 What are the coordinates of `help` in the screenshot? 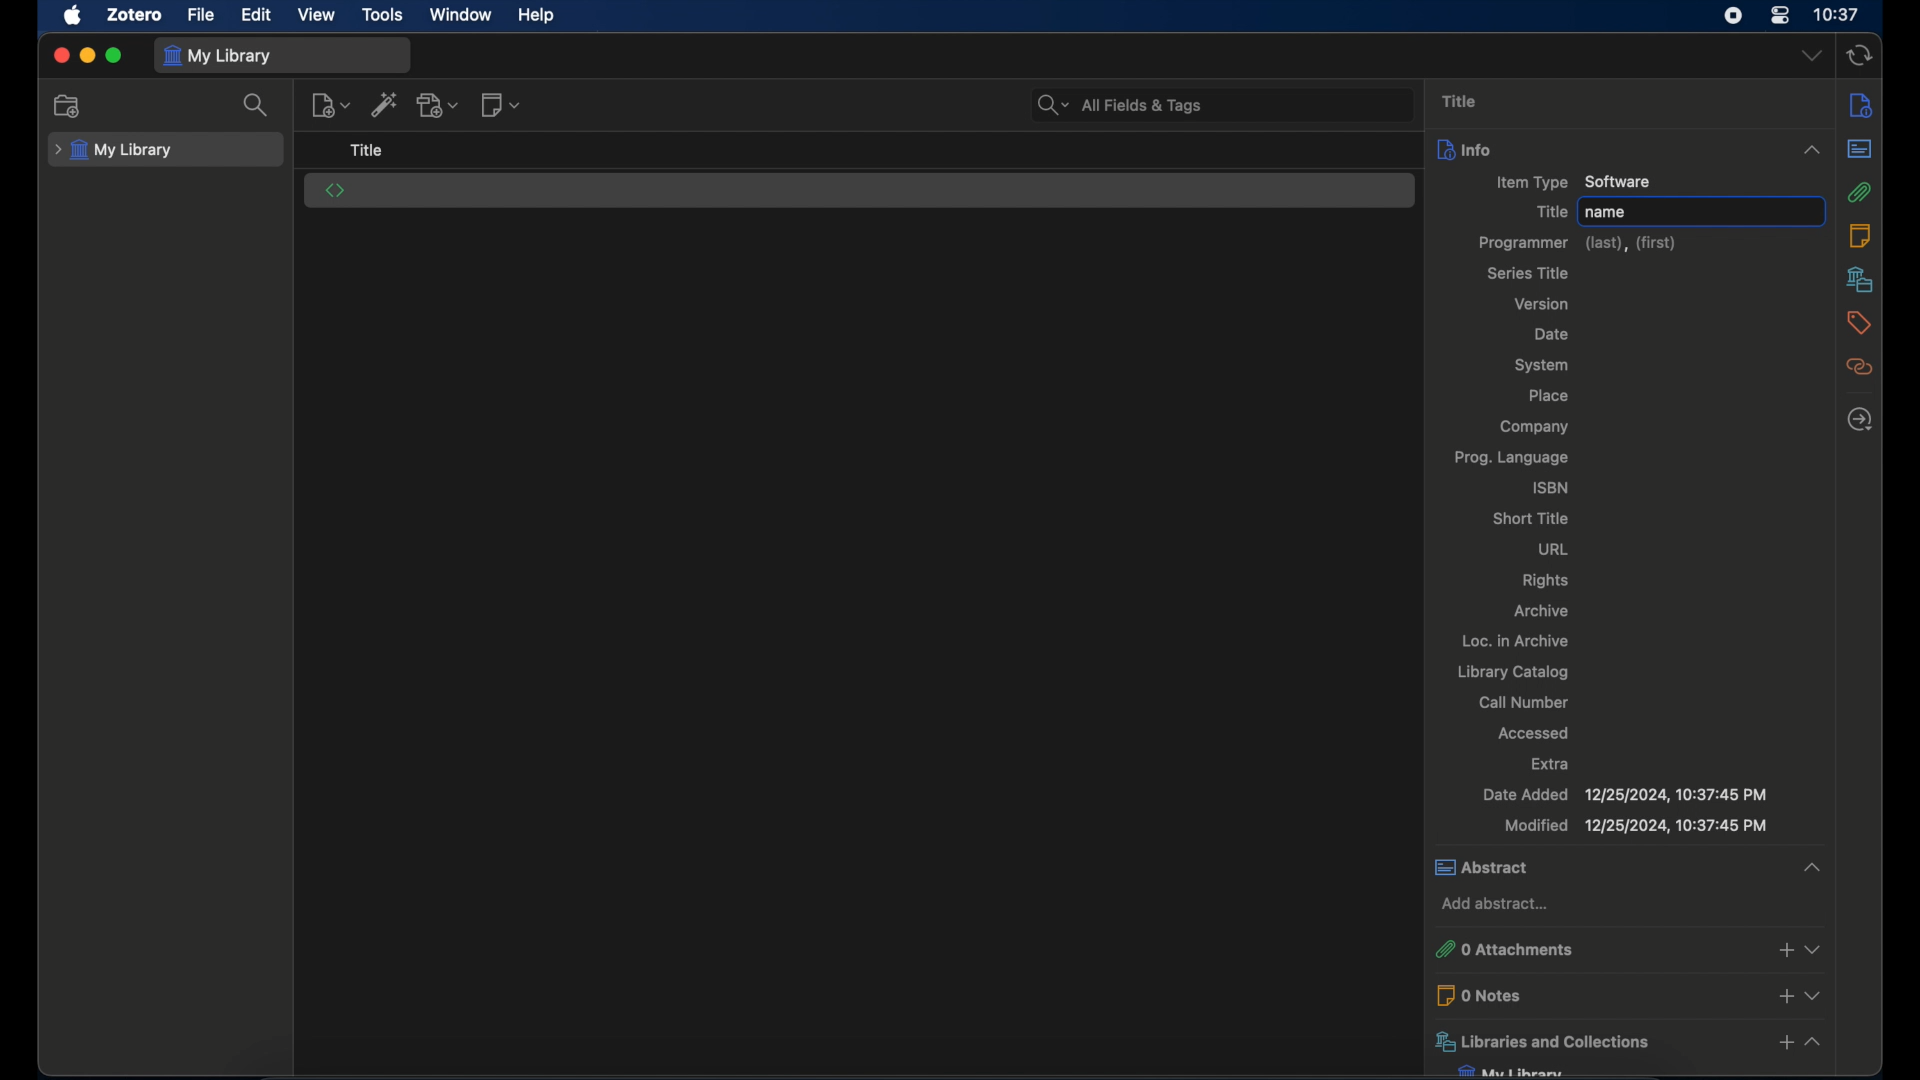 It's located at (535, 16).